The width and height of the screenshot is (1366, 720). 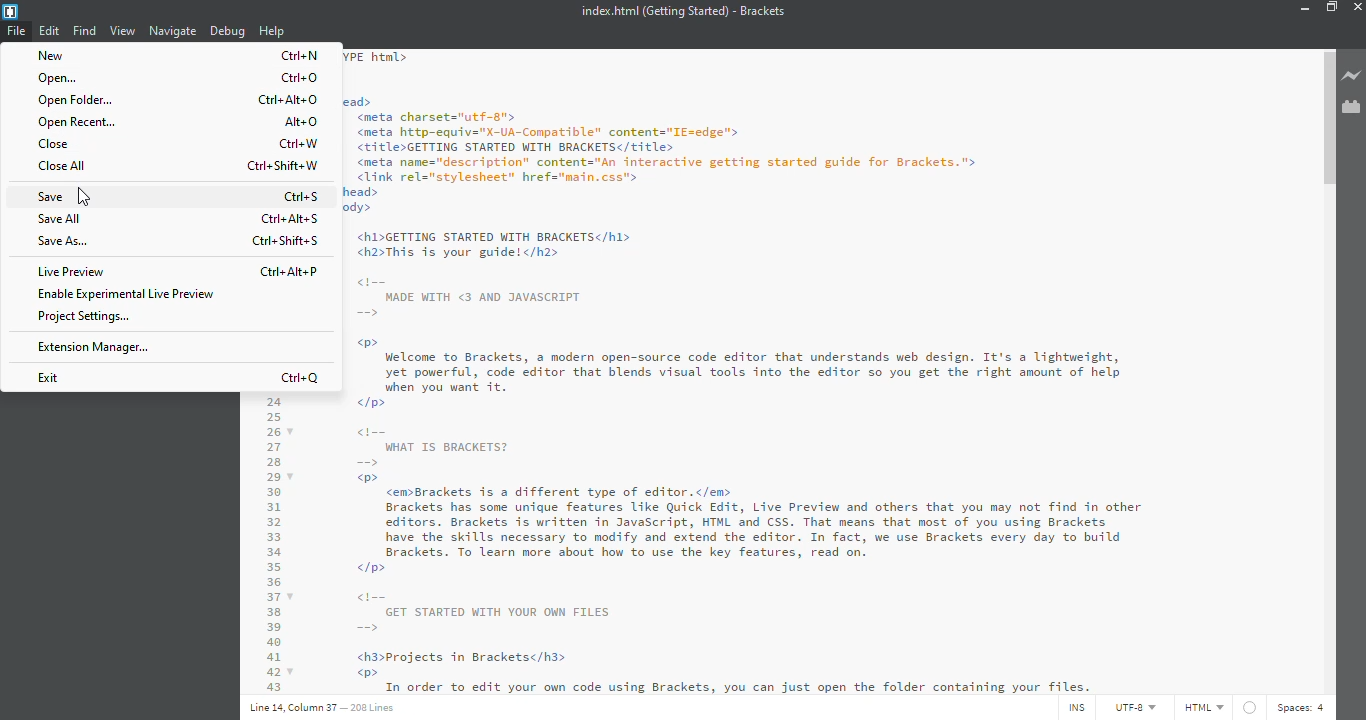 What do you see at coordinates (61, 219) in the screenshot?
I see `save all` at bounding box center [61, 219].